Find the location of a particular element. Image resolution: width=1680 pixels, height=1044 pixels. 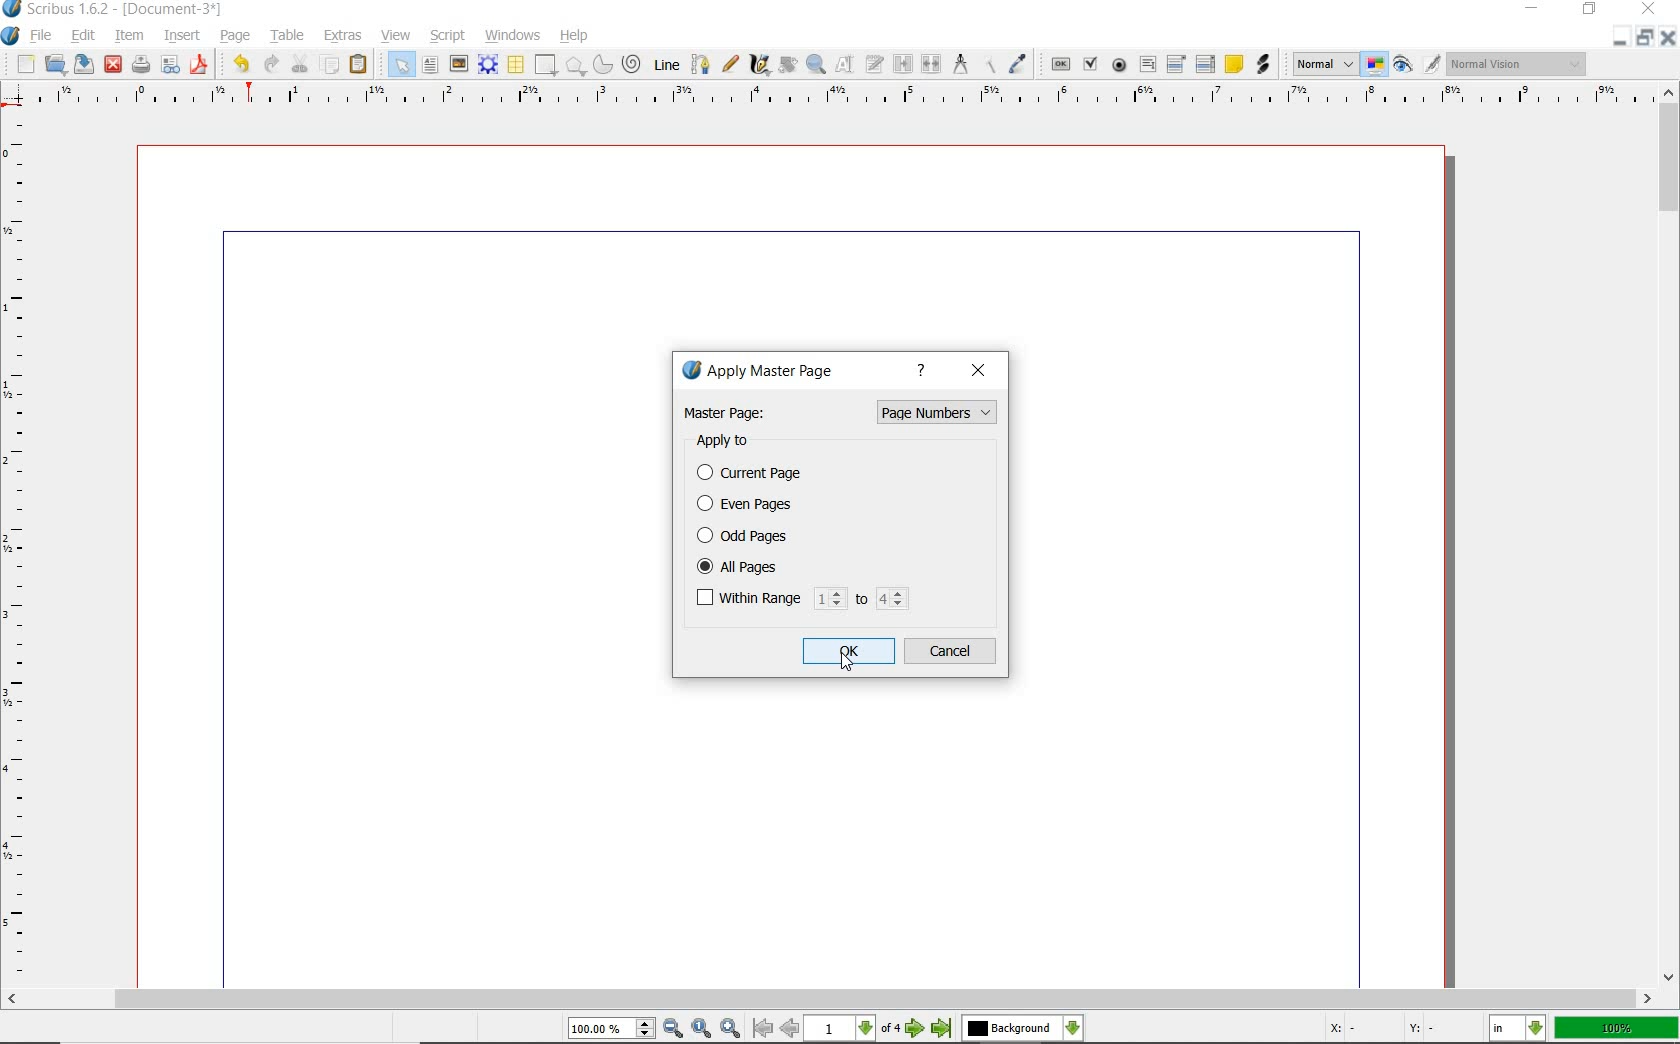

apply master page is located at coordinates (764, 373).